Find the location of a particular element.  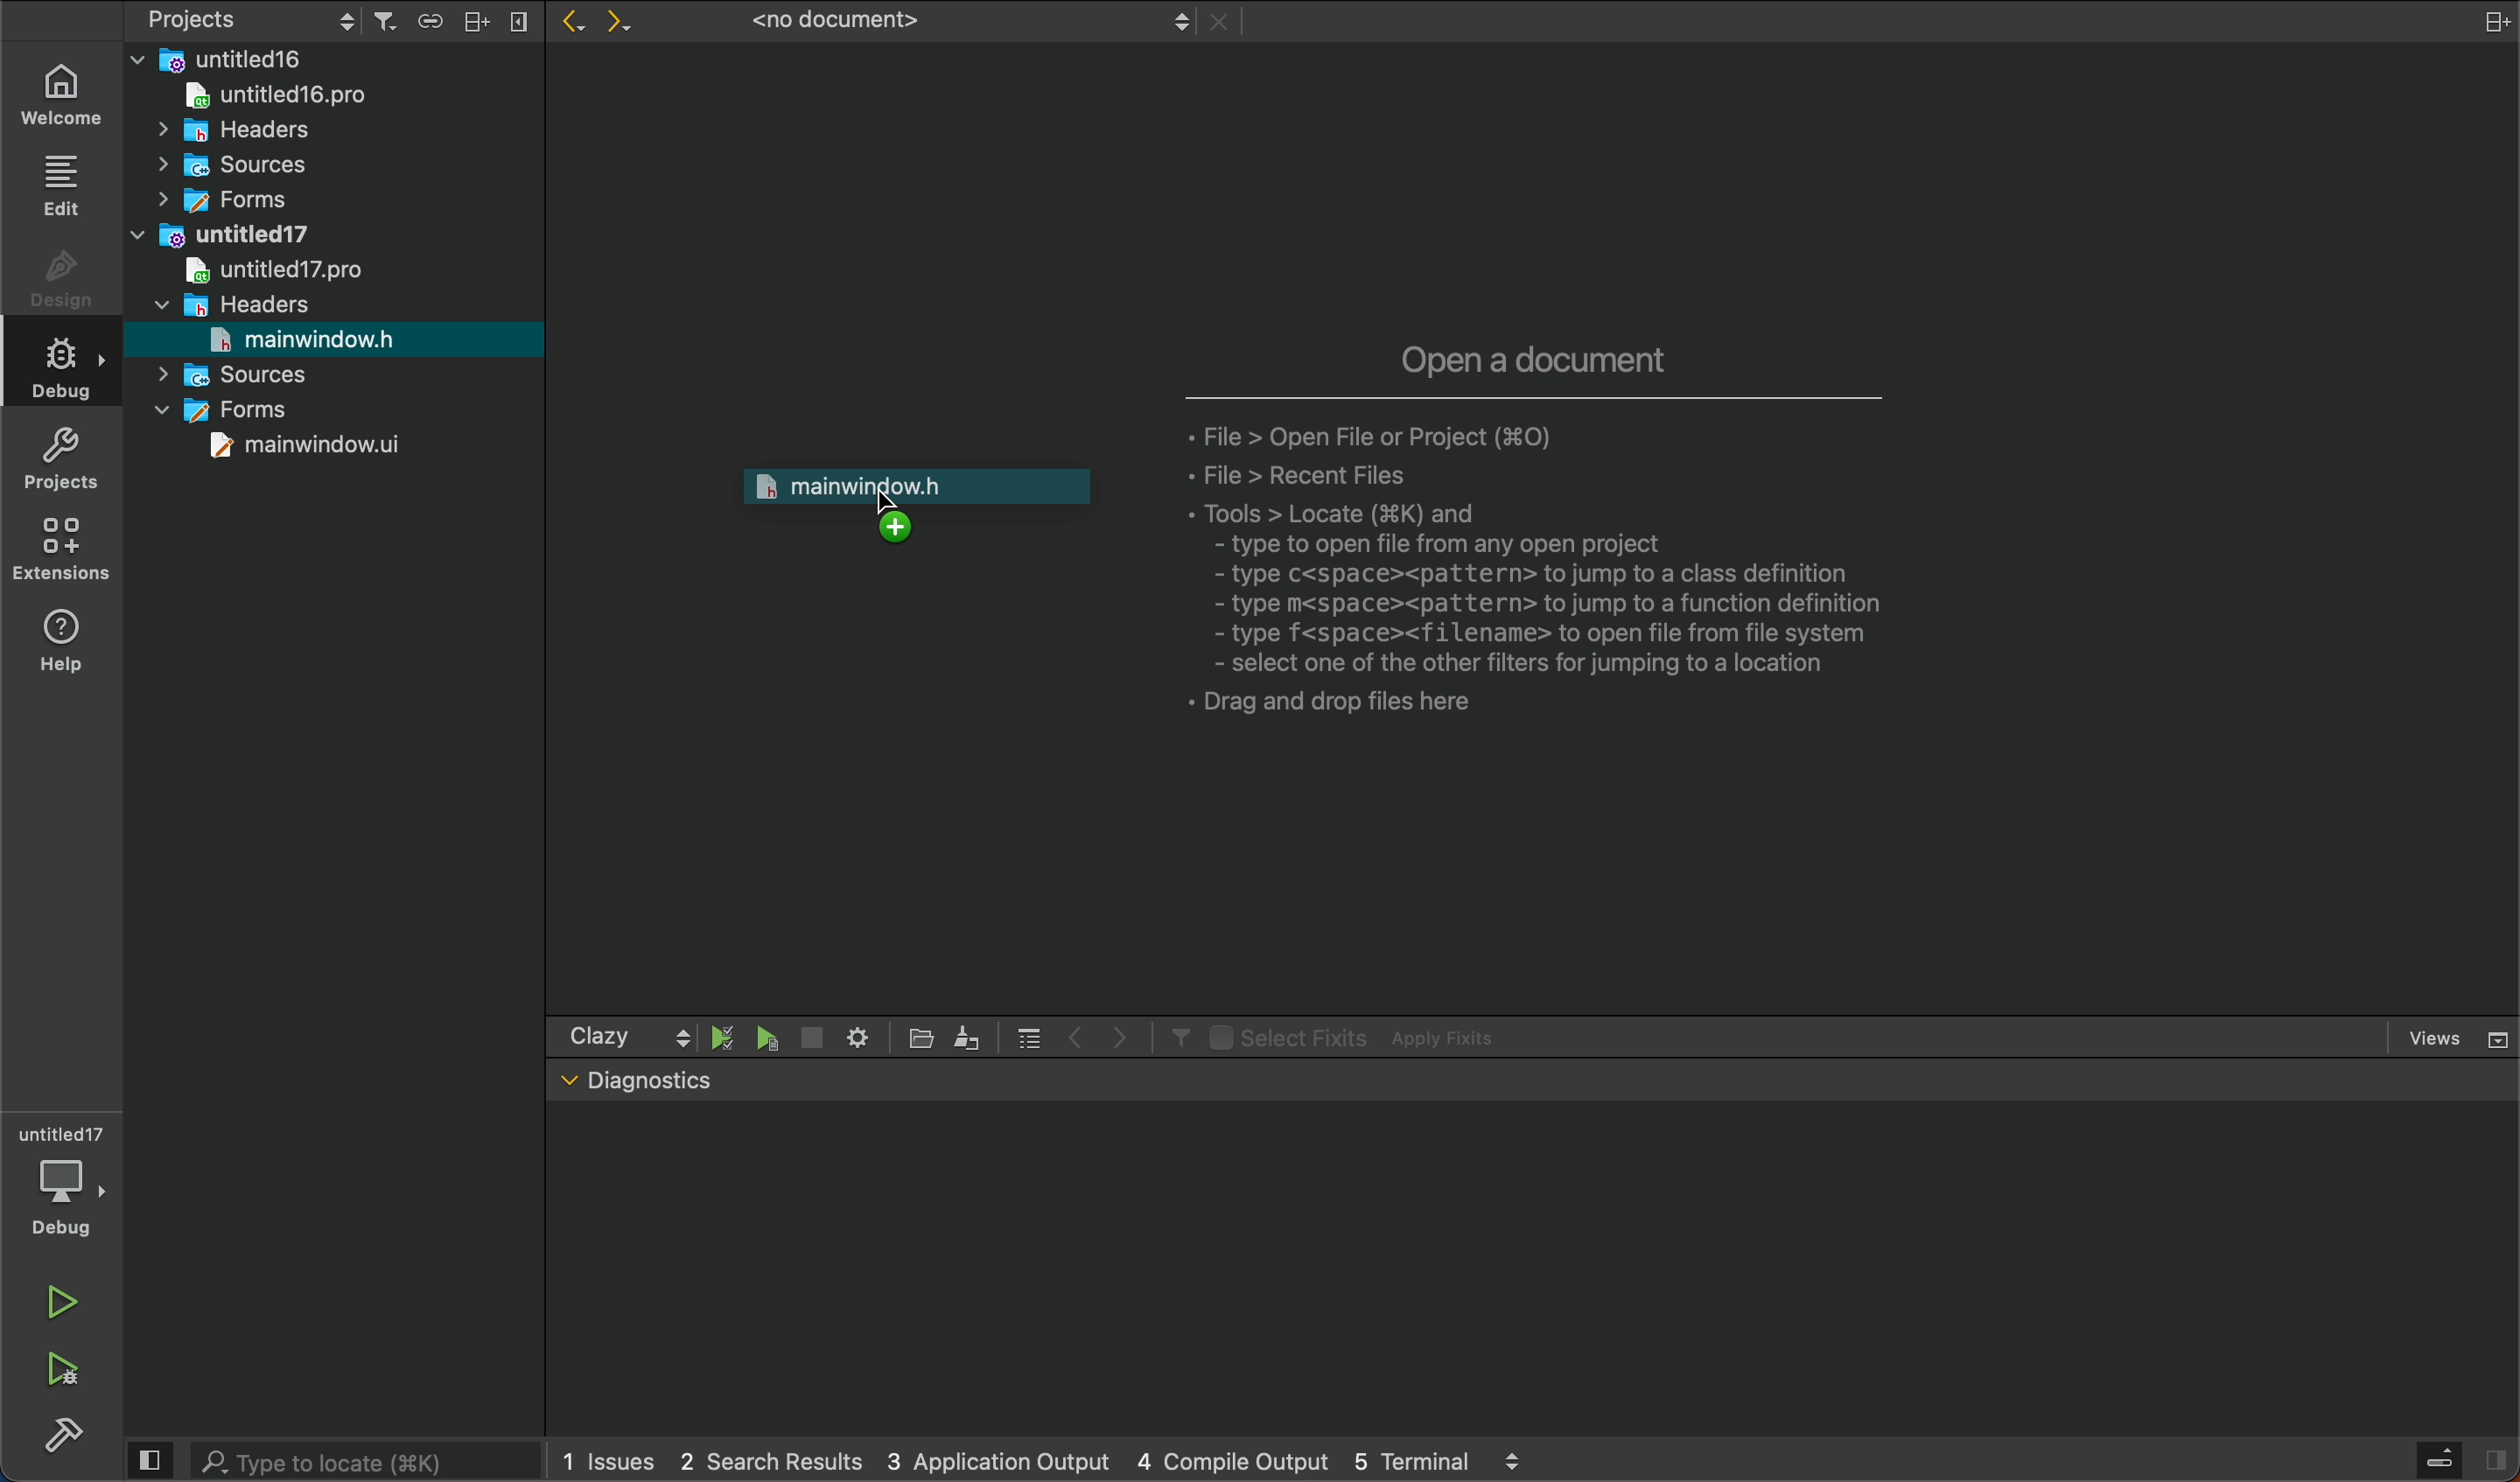

4 Compile Output is located at coordinates (1232, 1459).